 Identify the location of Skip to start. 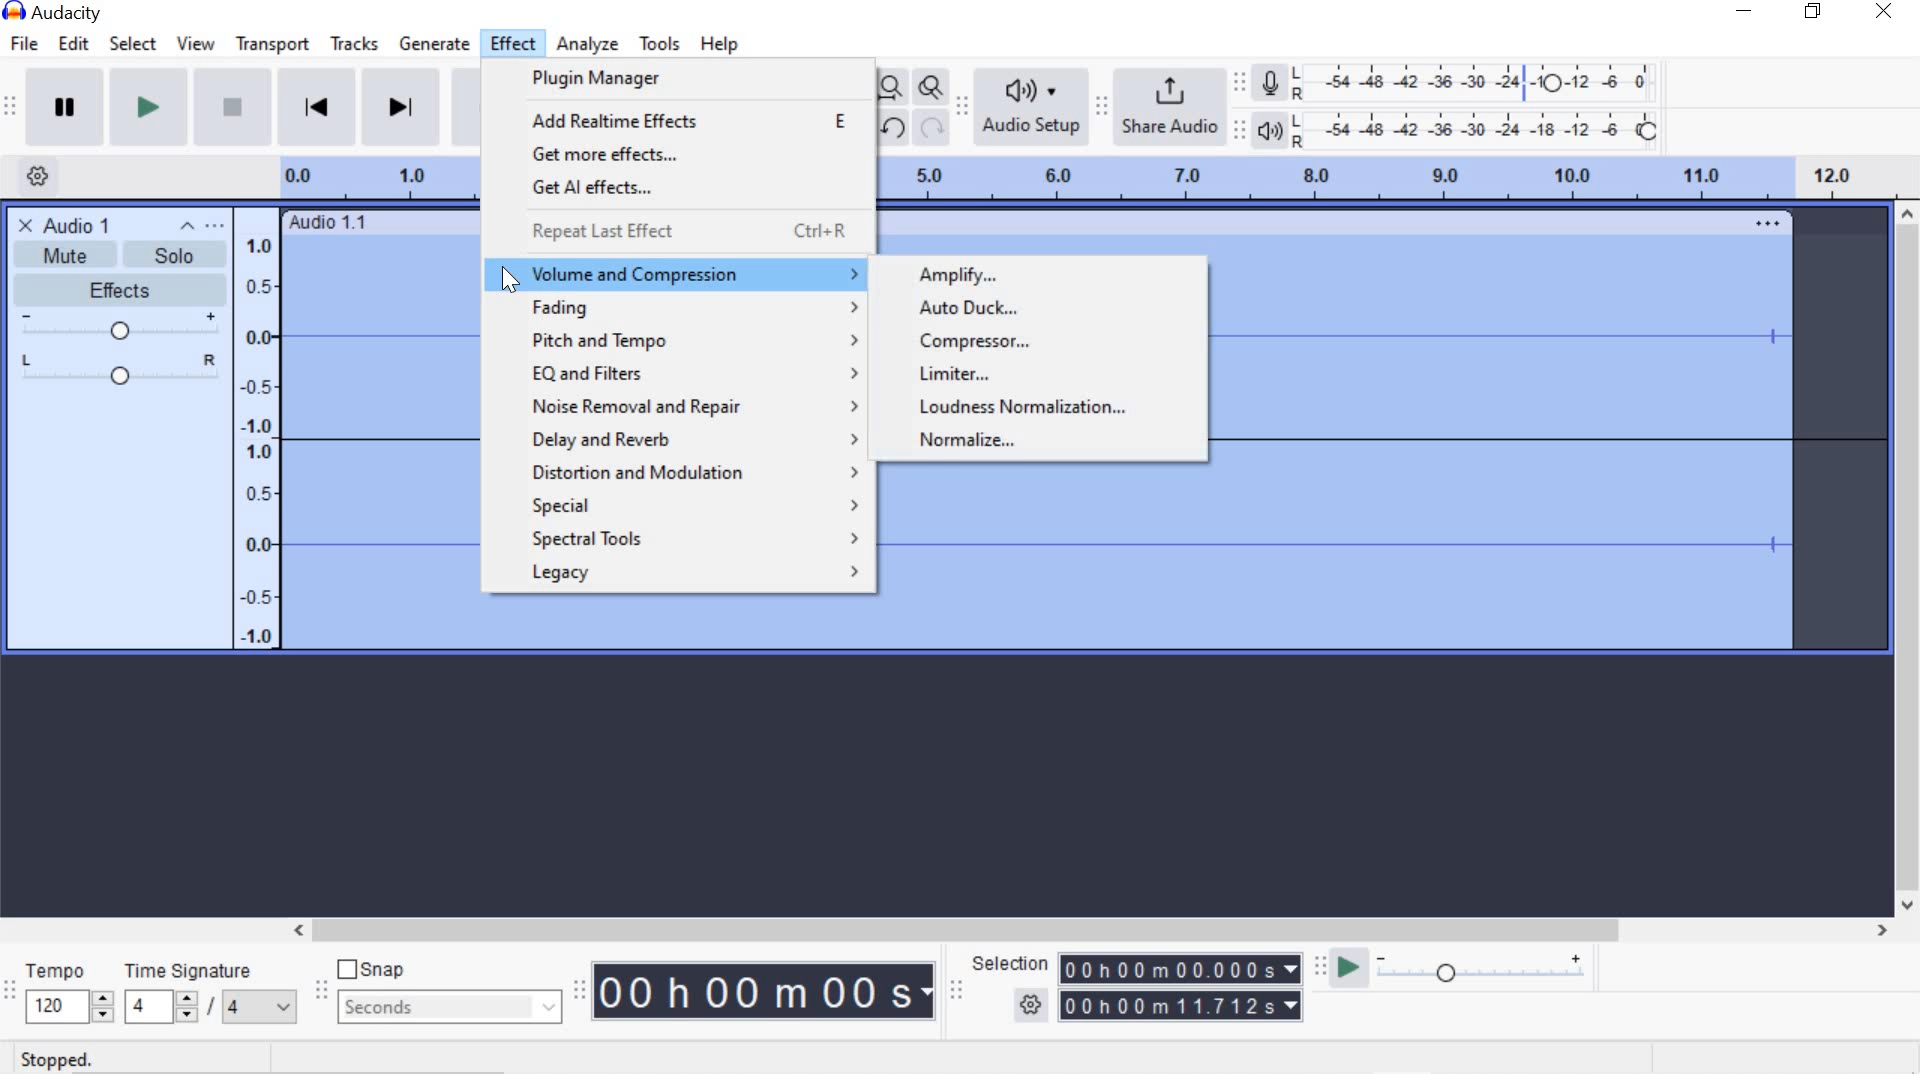
(318, 107).